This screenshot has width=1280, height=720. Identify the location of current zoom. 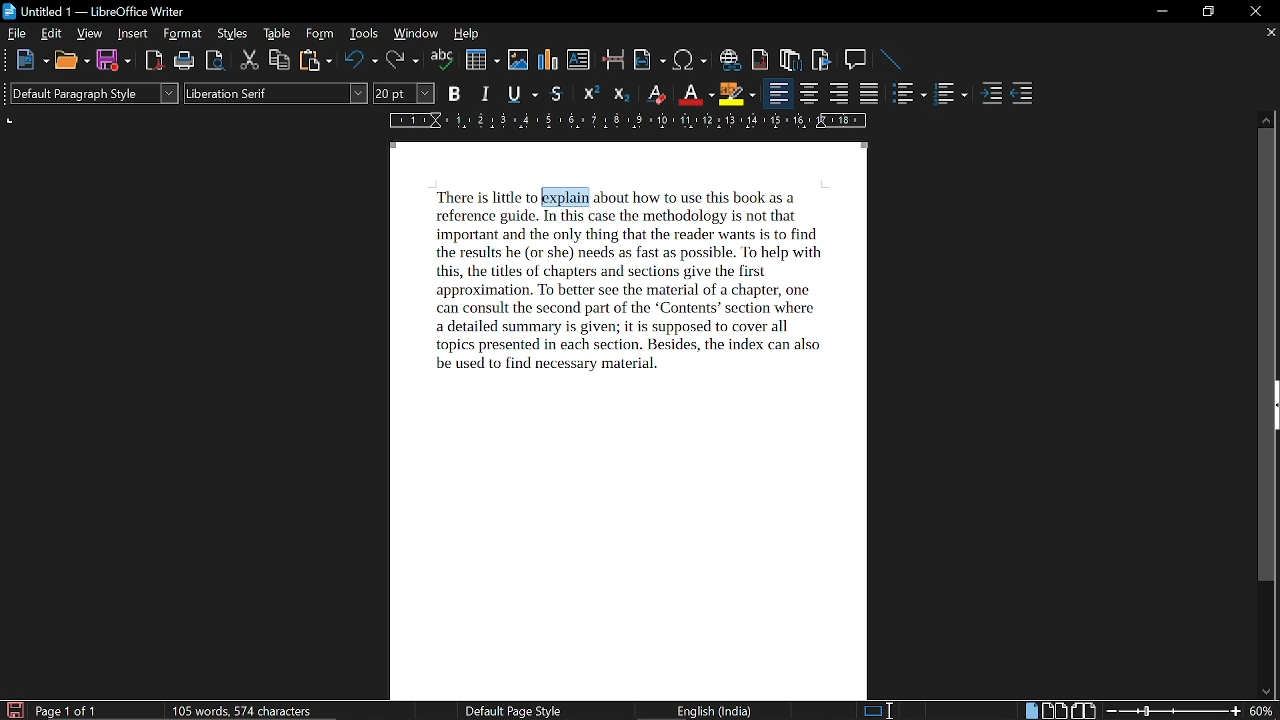
(1263, 711).